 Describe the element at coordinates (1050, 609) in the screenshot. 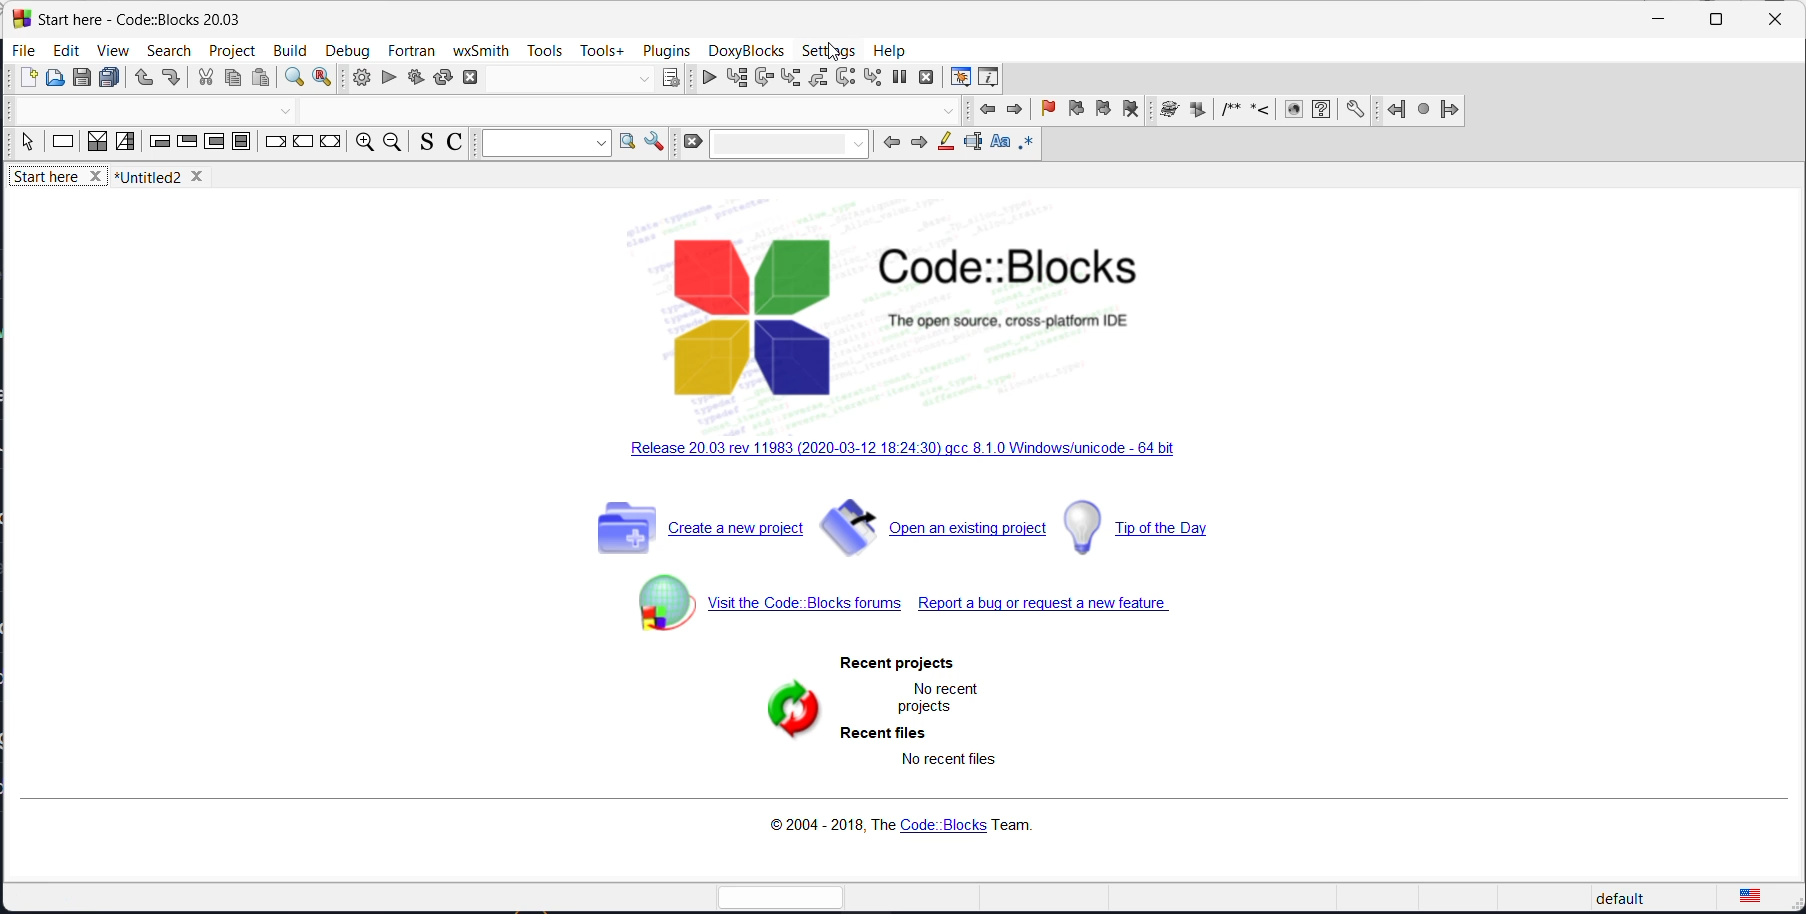

I see `report bug` at that location.